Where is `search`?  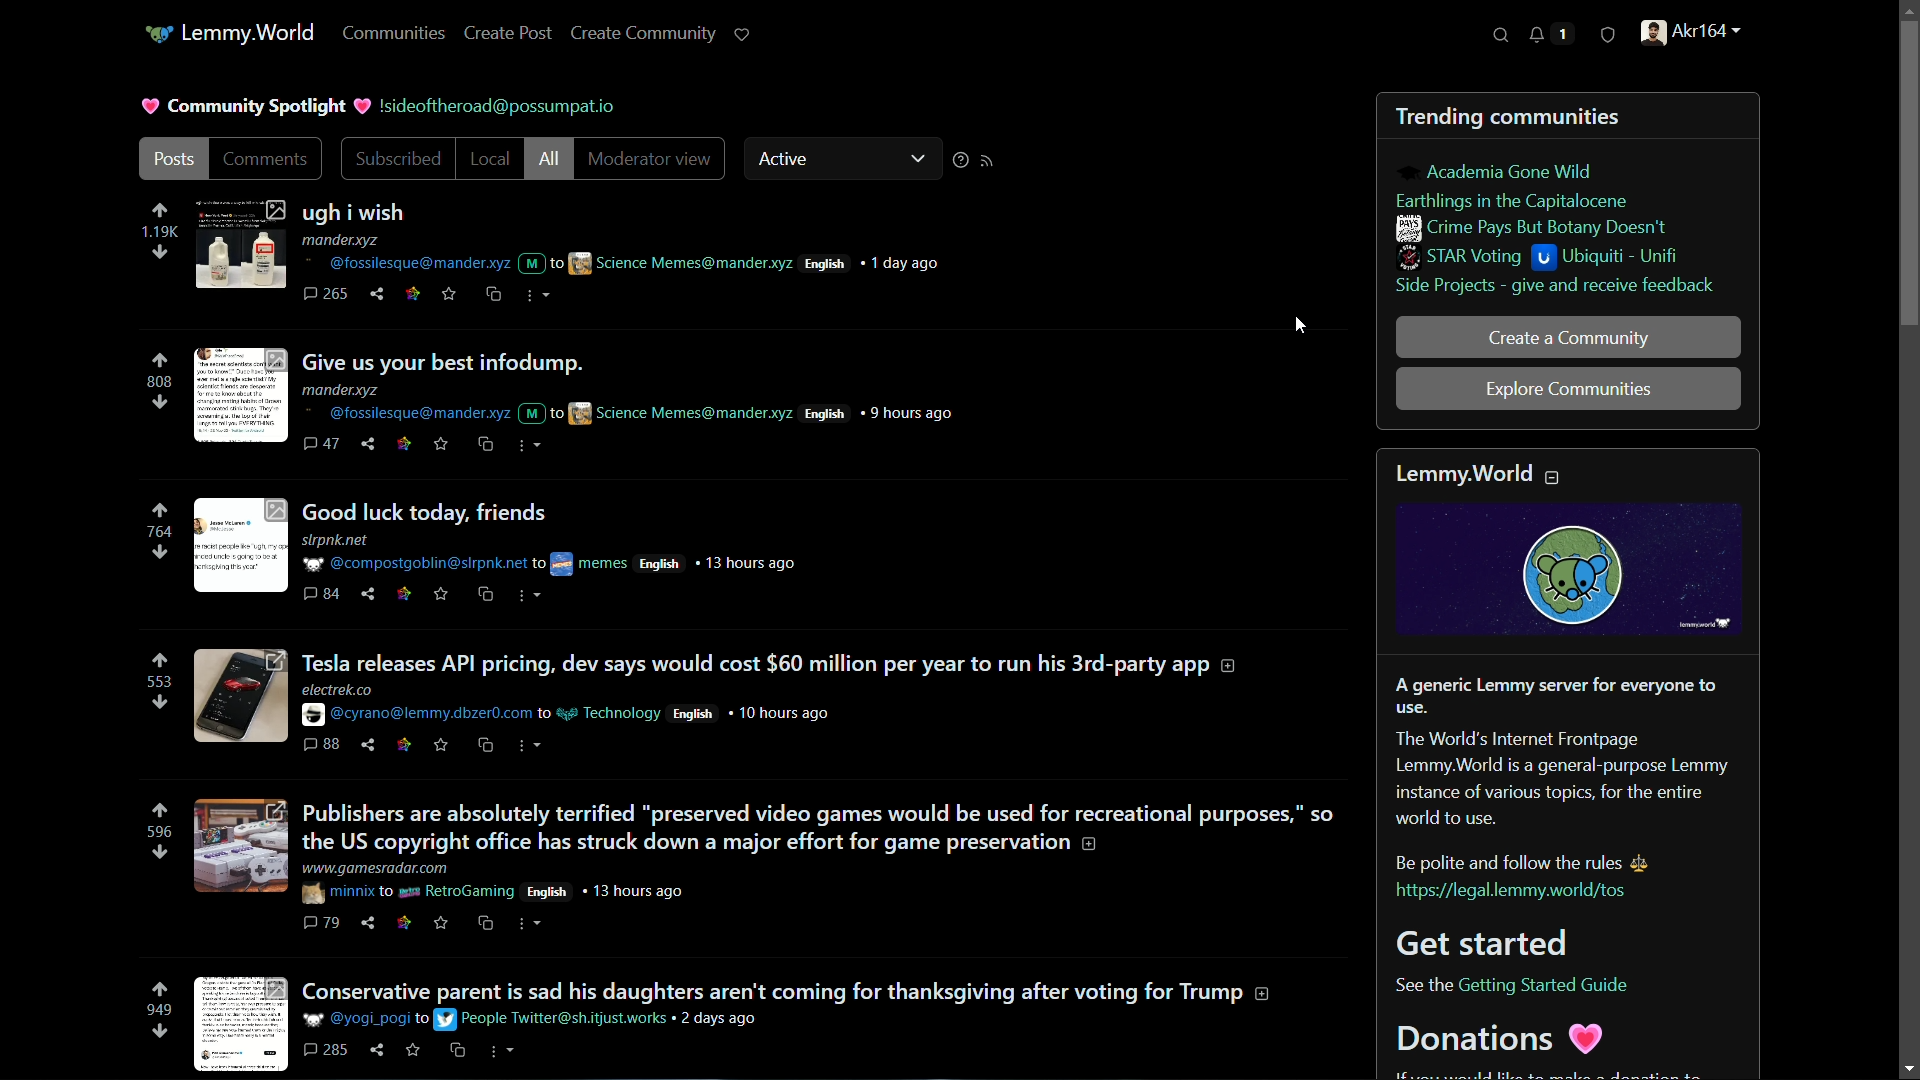
search is located at coordinates (1502, 36).